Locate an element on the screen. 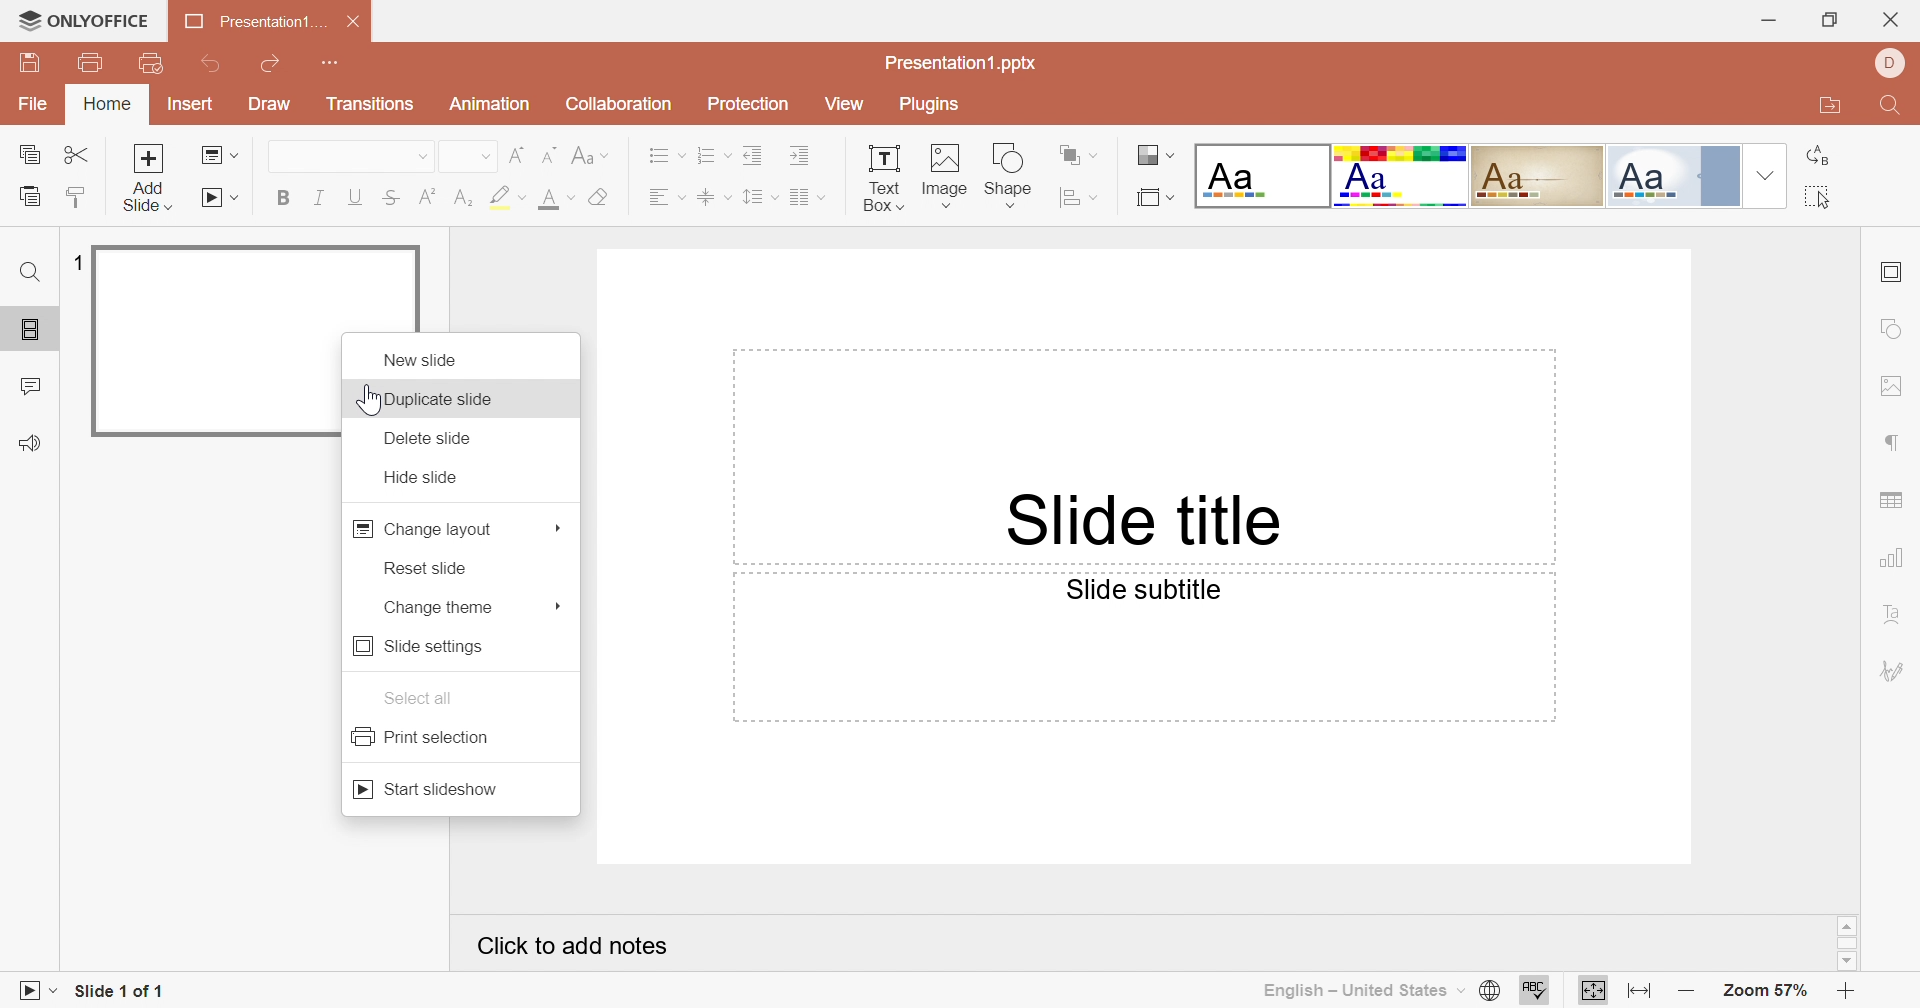 This screenshot has height=1008, width=1920. Line spacing is located at coordinates (755, 198).